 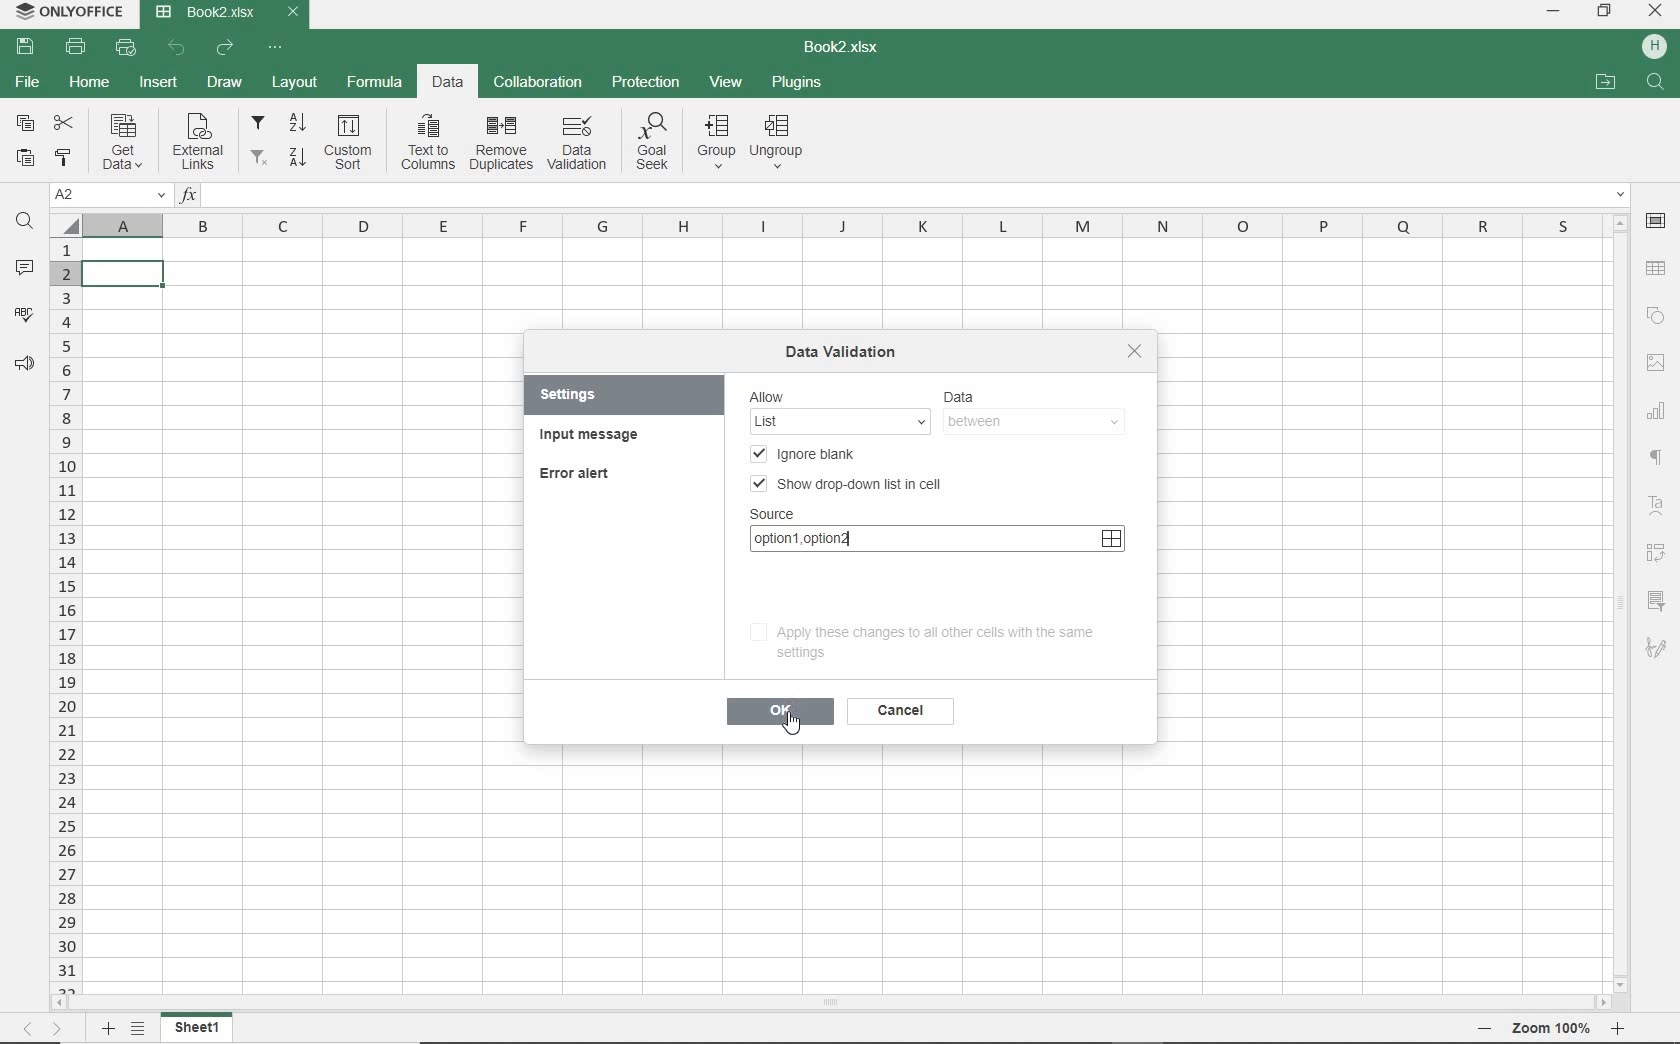 What do you see at coordinates (774, 396) in the screenshot?
I see `allow` at bounding box center [774, 396].